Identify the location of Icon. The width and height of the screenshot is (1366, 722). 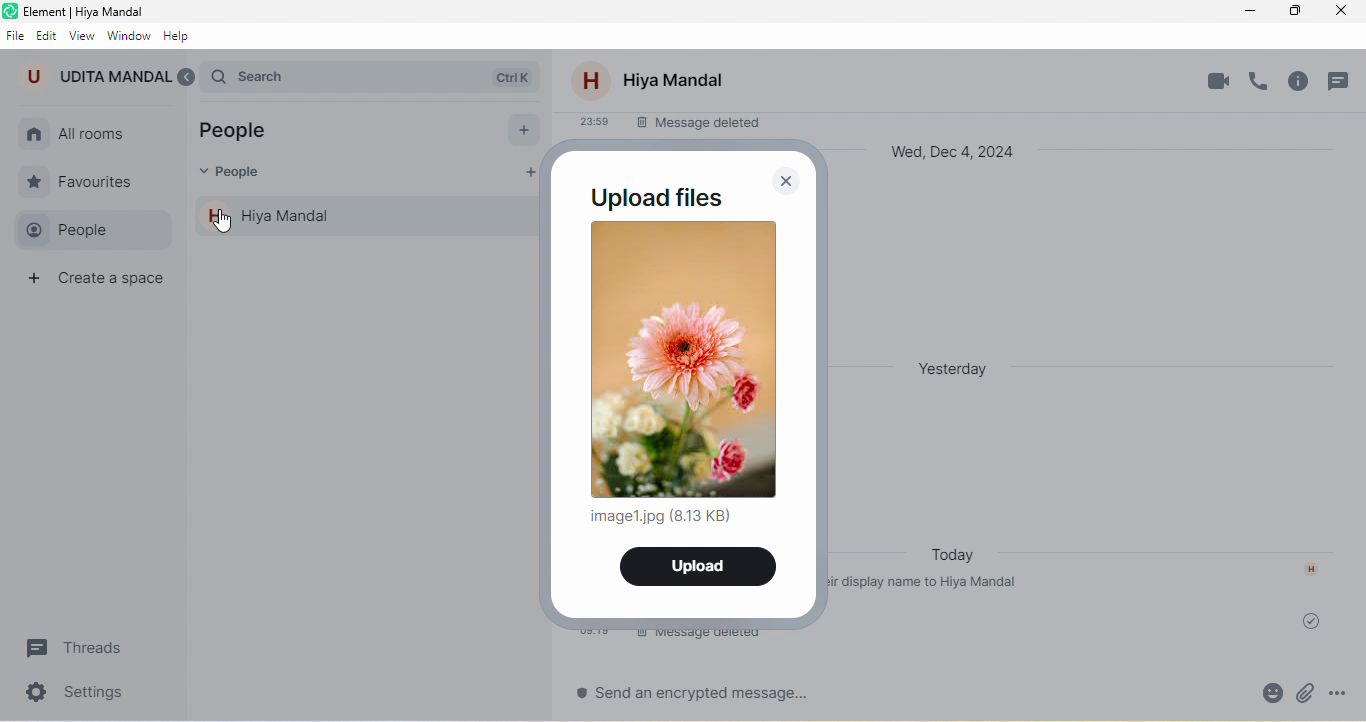
(1310, 566).